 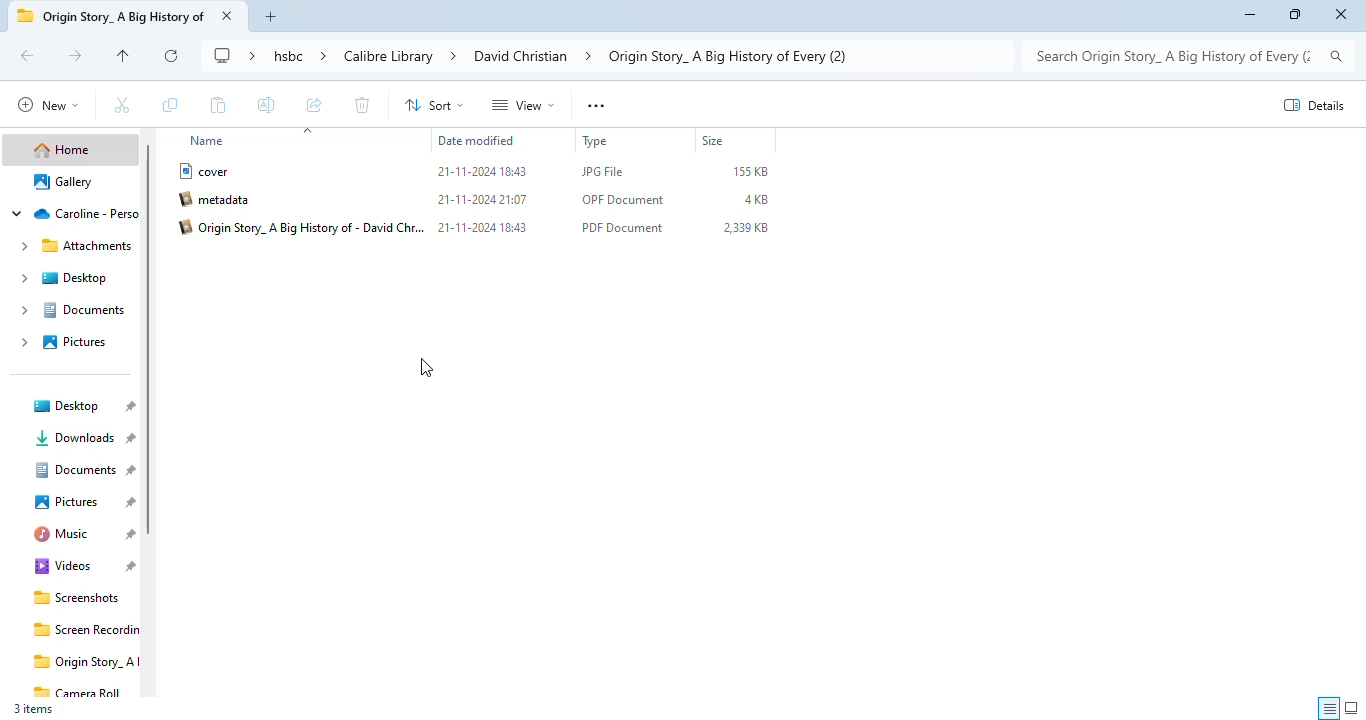 What do you see at coordinates (122, 56) in the screenshot?
I see `up to "David Christian"` at bounding box center [122, 56].